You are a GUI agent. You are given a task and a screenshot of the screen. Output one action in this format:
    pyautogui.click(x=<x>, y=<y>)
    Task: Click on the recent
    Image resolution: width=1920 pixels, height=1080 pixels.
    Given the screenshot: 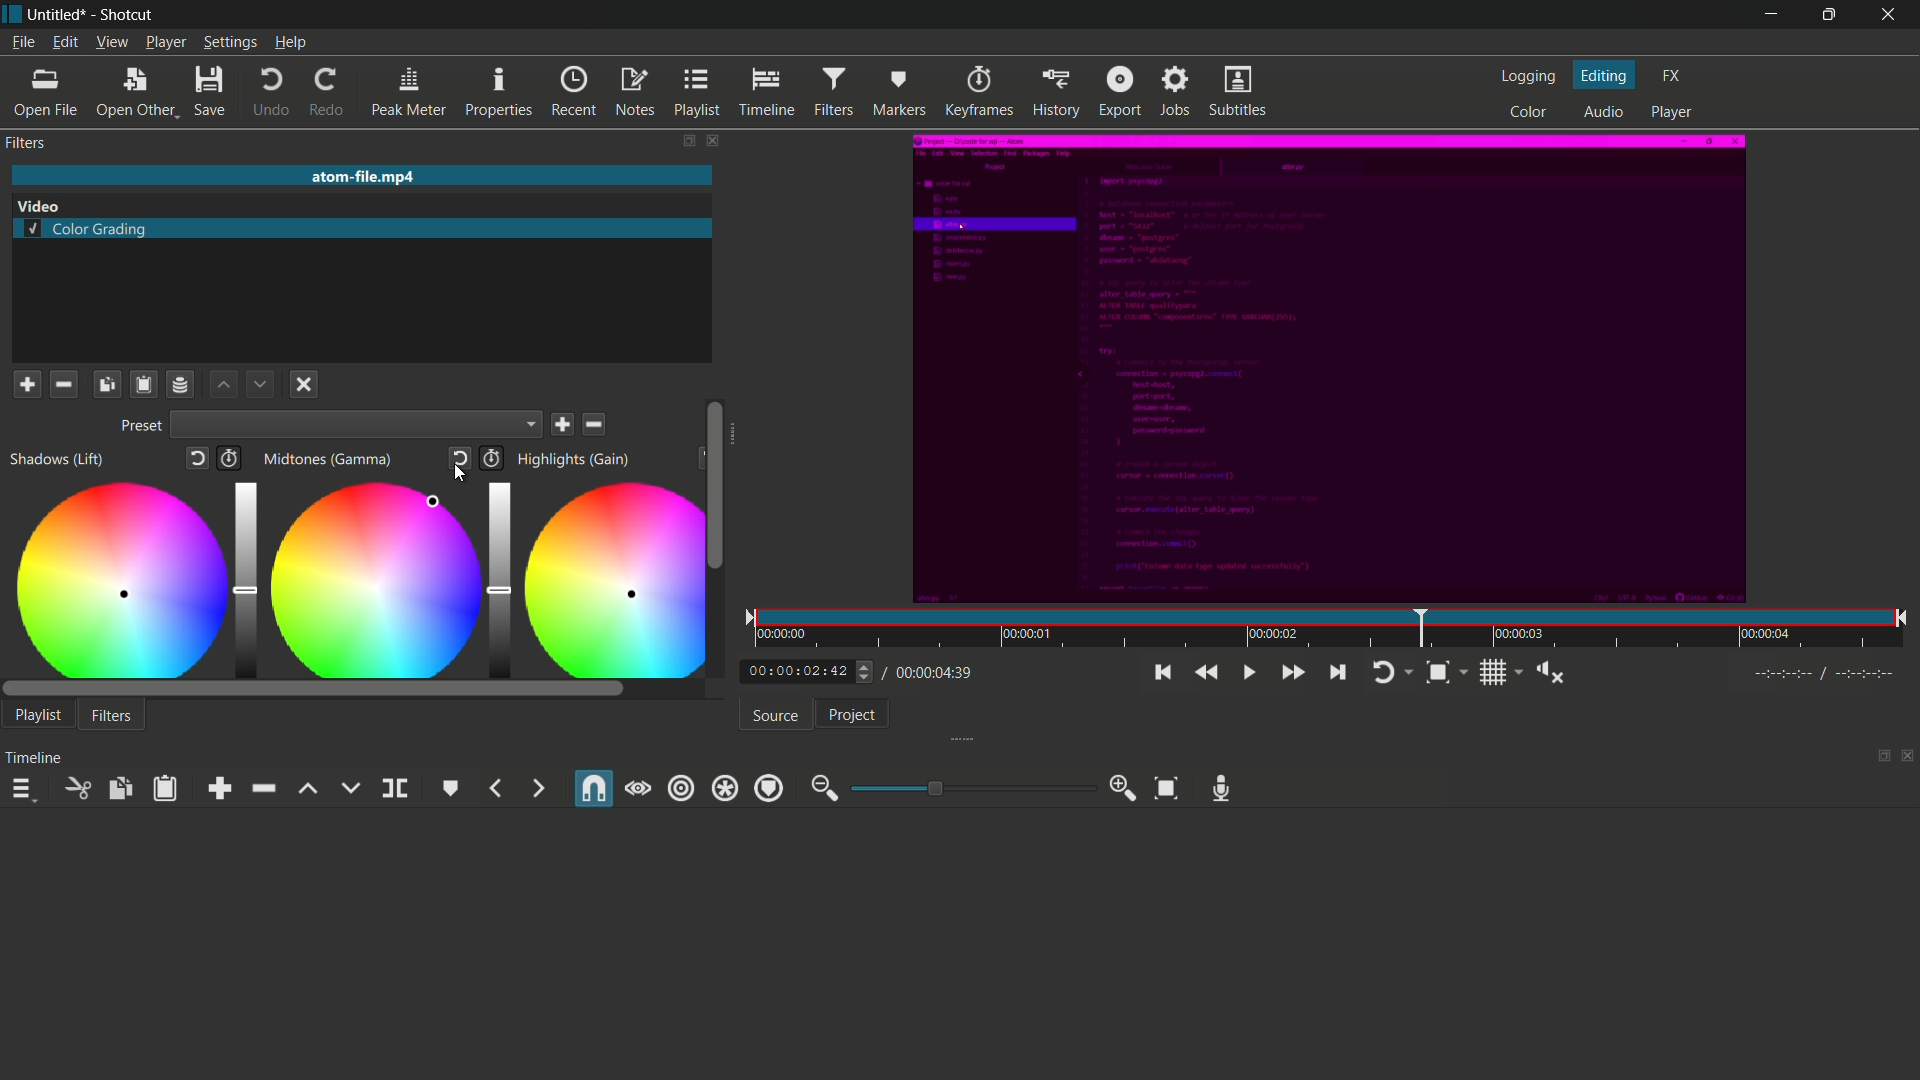 What is the action you would take?
    pyautogui.click(x=574, y=92)
    